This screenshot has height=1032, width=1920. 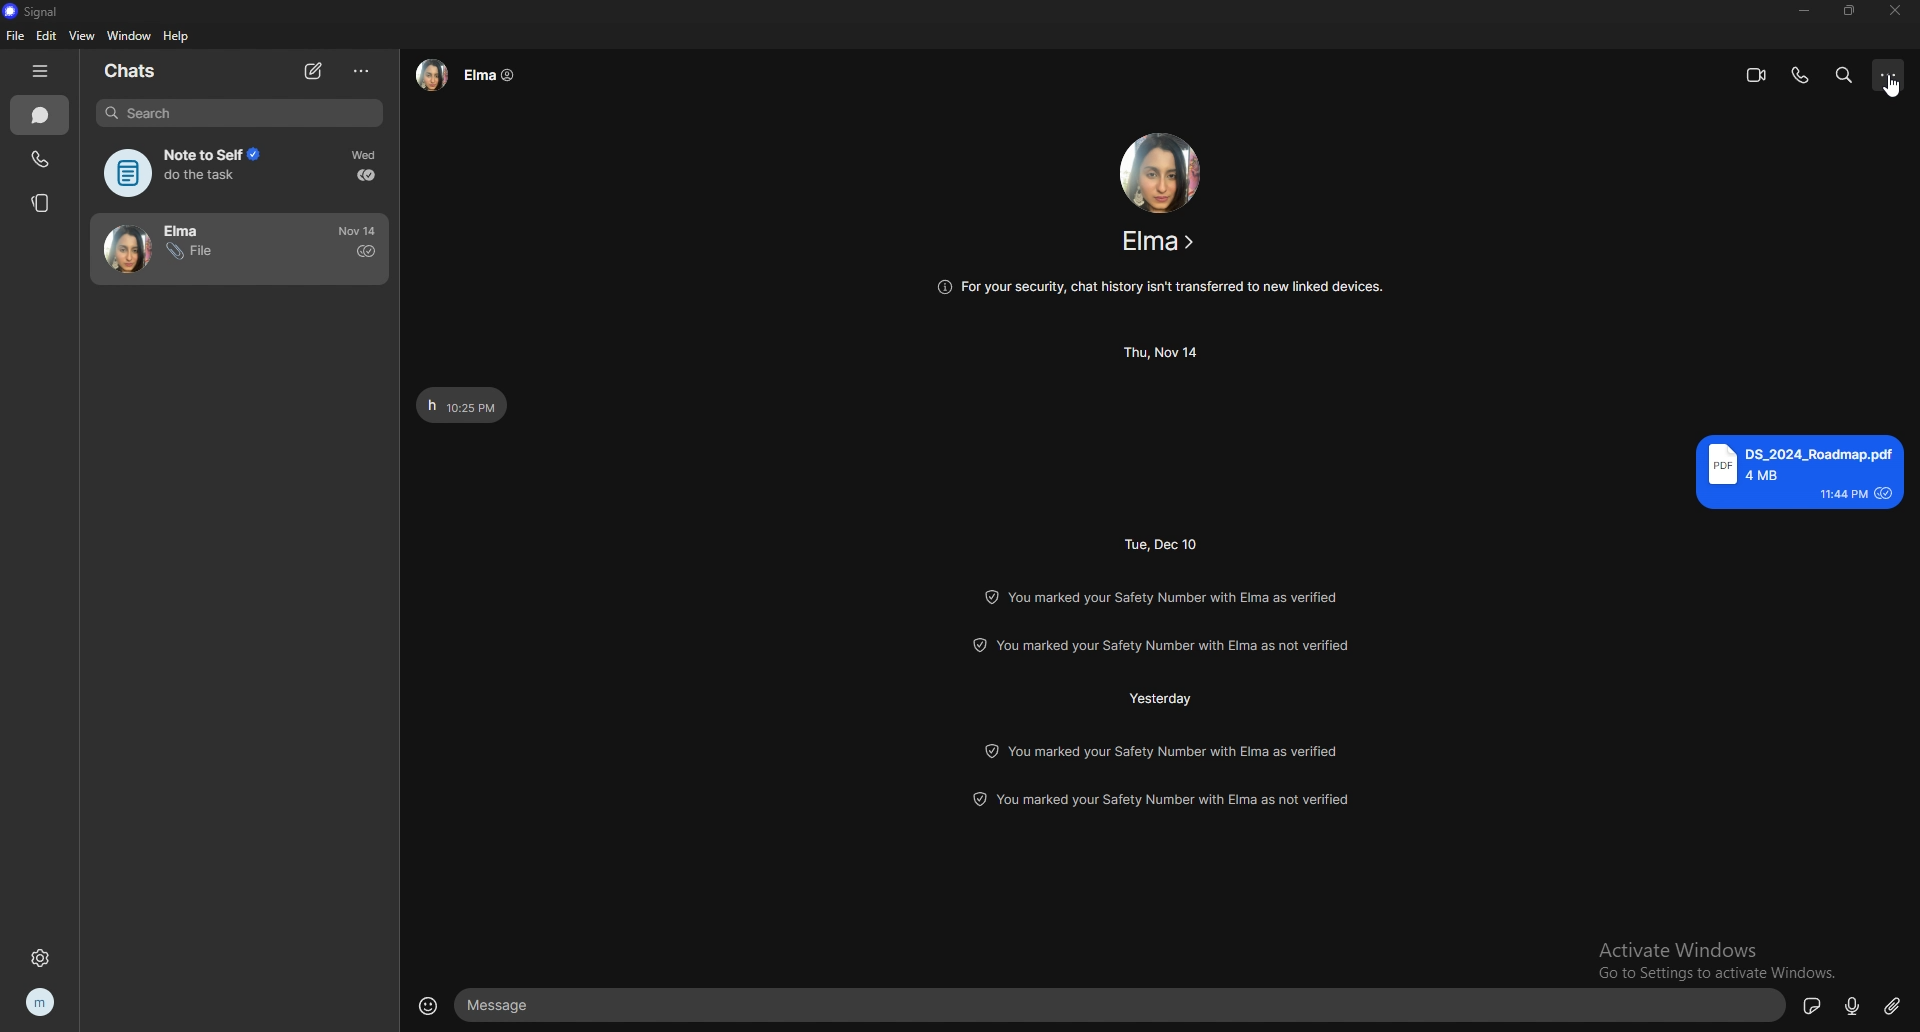 What do you see at coordinates (1891, 87) in the screenshot?
I see `cursor` at bounding box center [1891, 87].